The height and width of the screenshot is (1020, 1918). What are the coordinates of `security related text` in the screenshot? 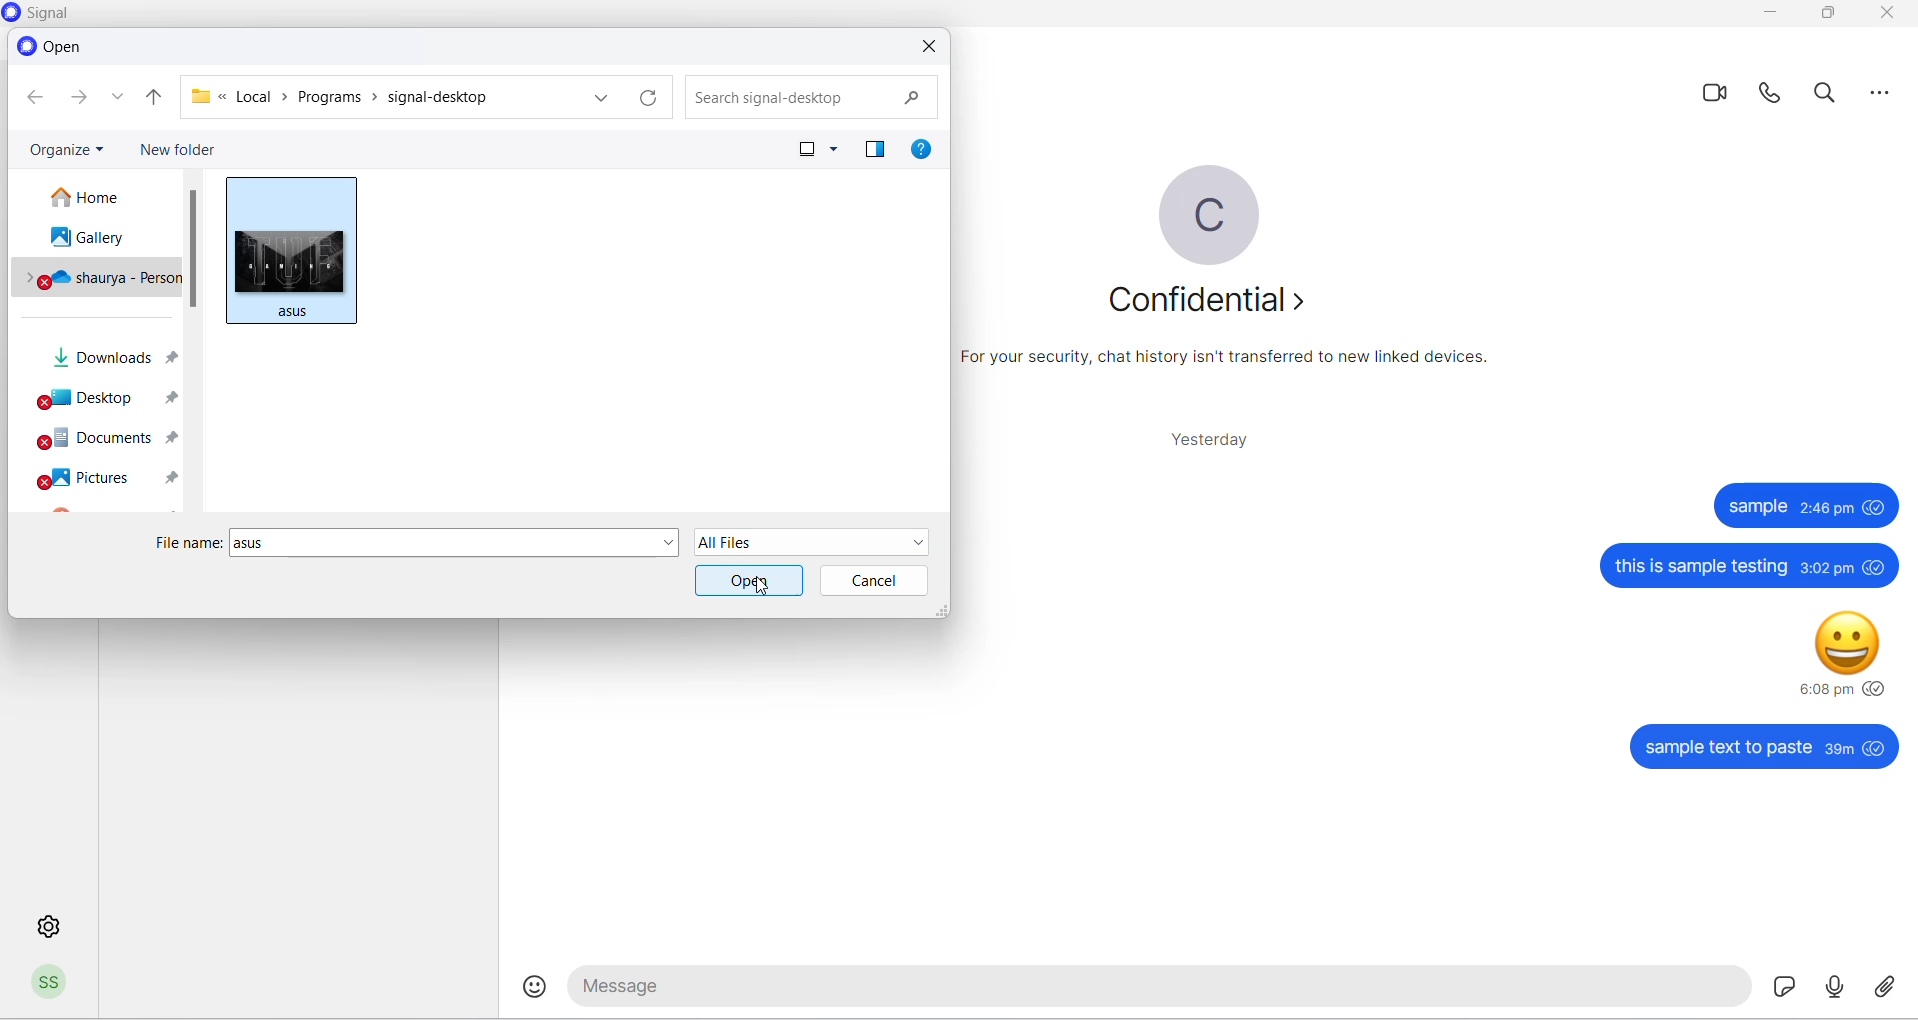 It's located at (1235, 364).